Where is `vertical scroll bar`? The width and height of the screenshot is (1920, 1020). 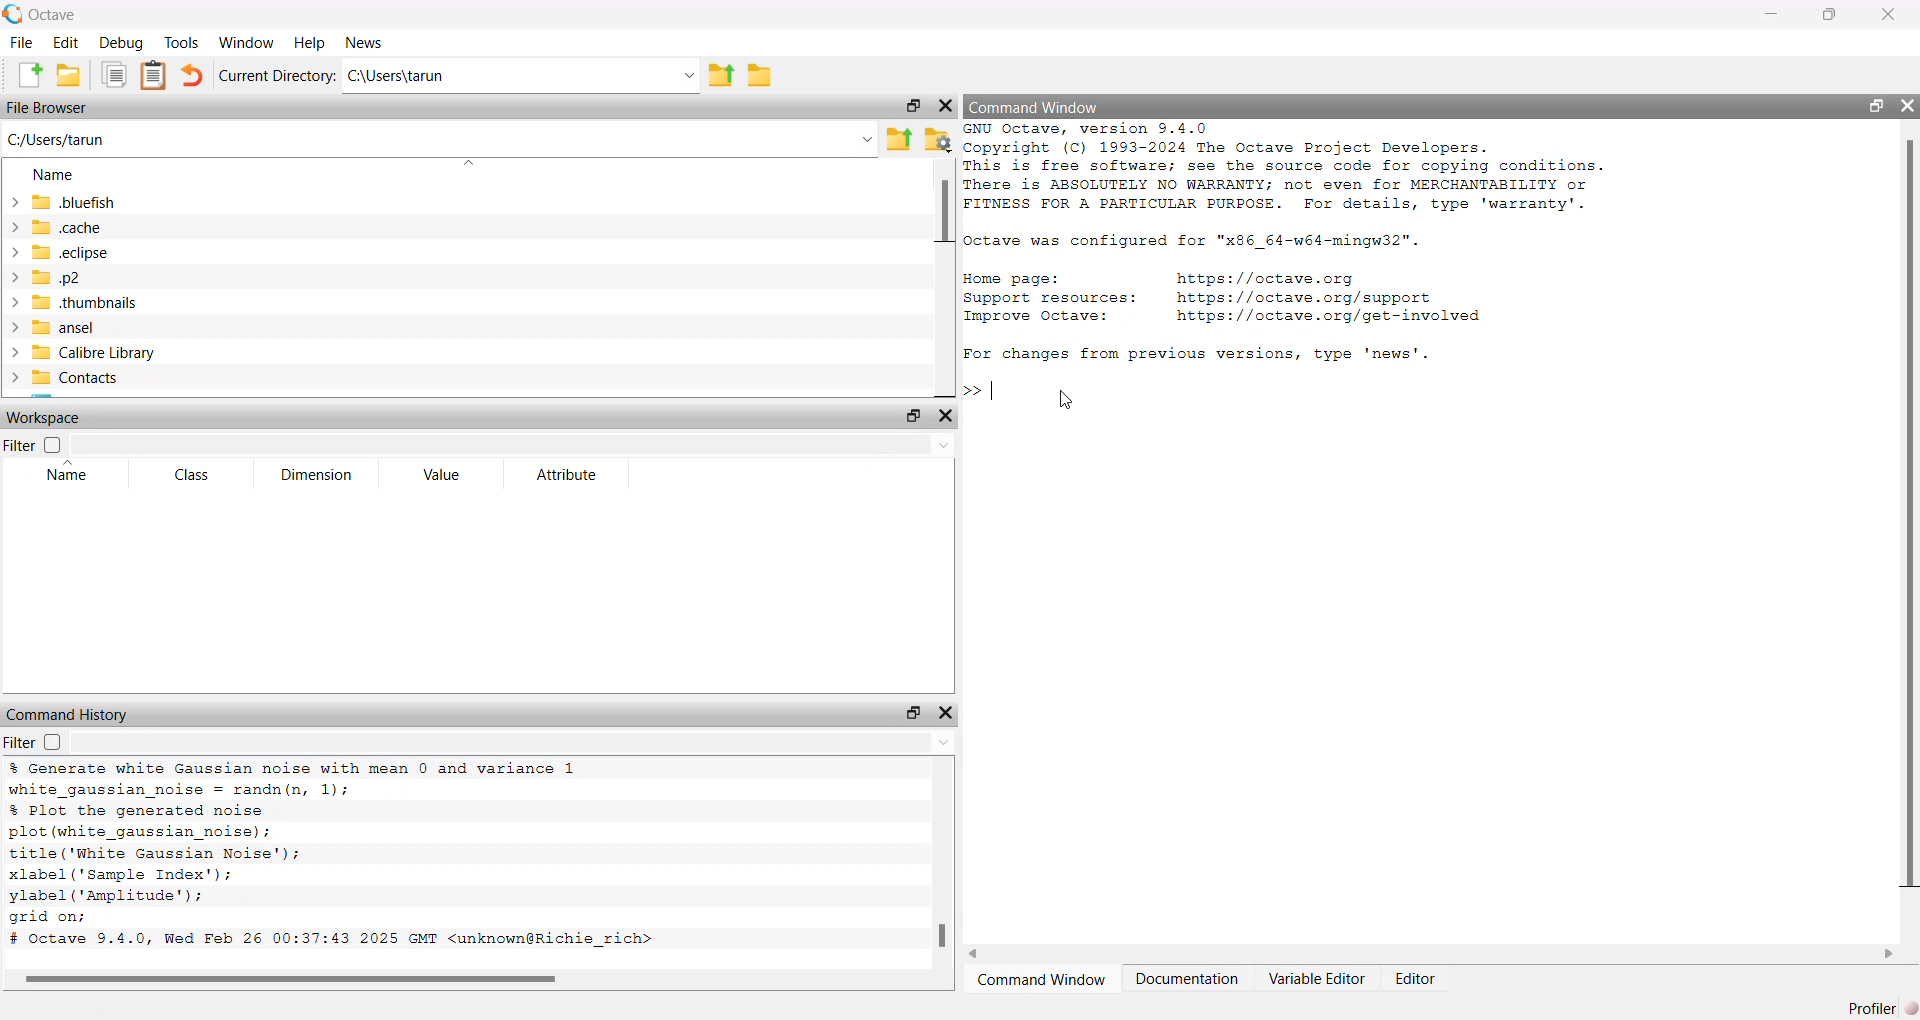 vertical scroll bar is located at coordinates (939, 866).